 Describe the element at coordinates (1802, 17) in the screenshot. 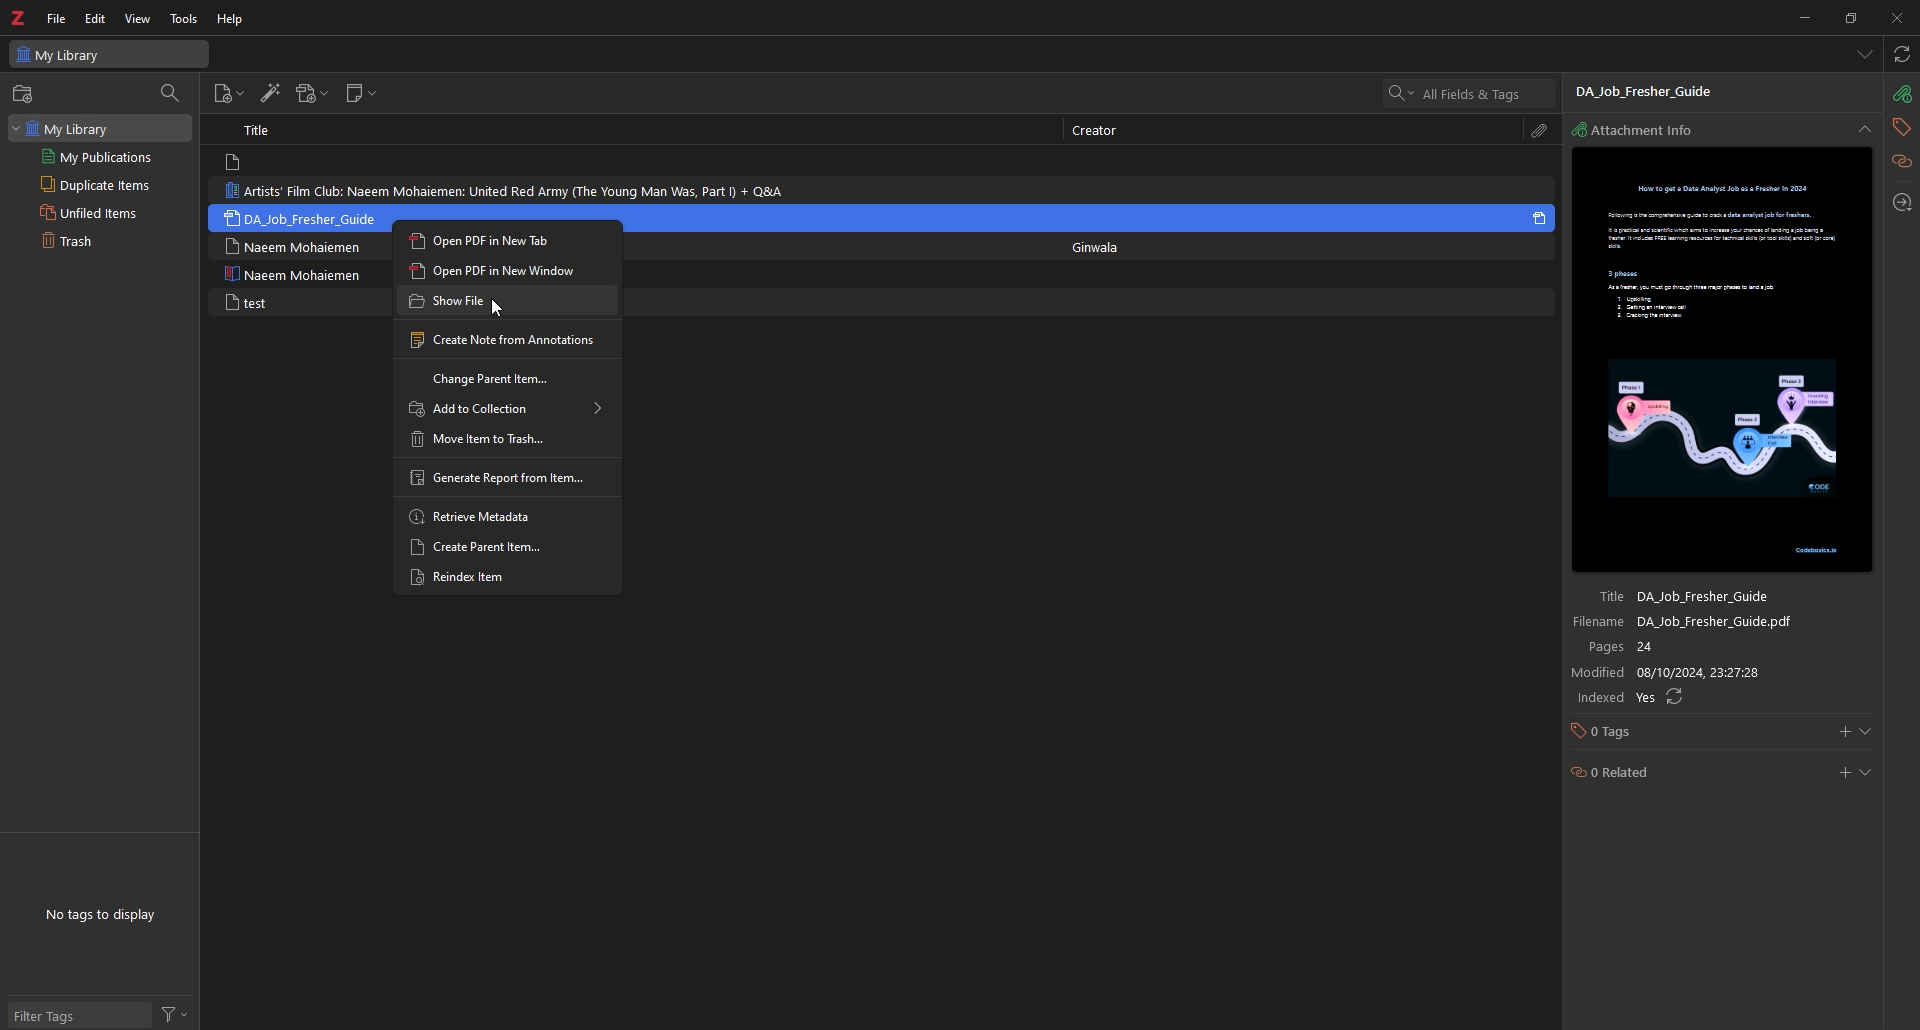

I see `minimize` at that location.